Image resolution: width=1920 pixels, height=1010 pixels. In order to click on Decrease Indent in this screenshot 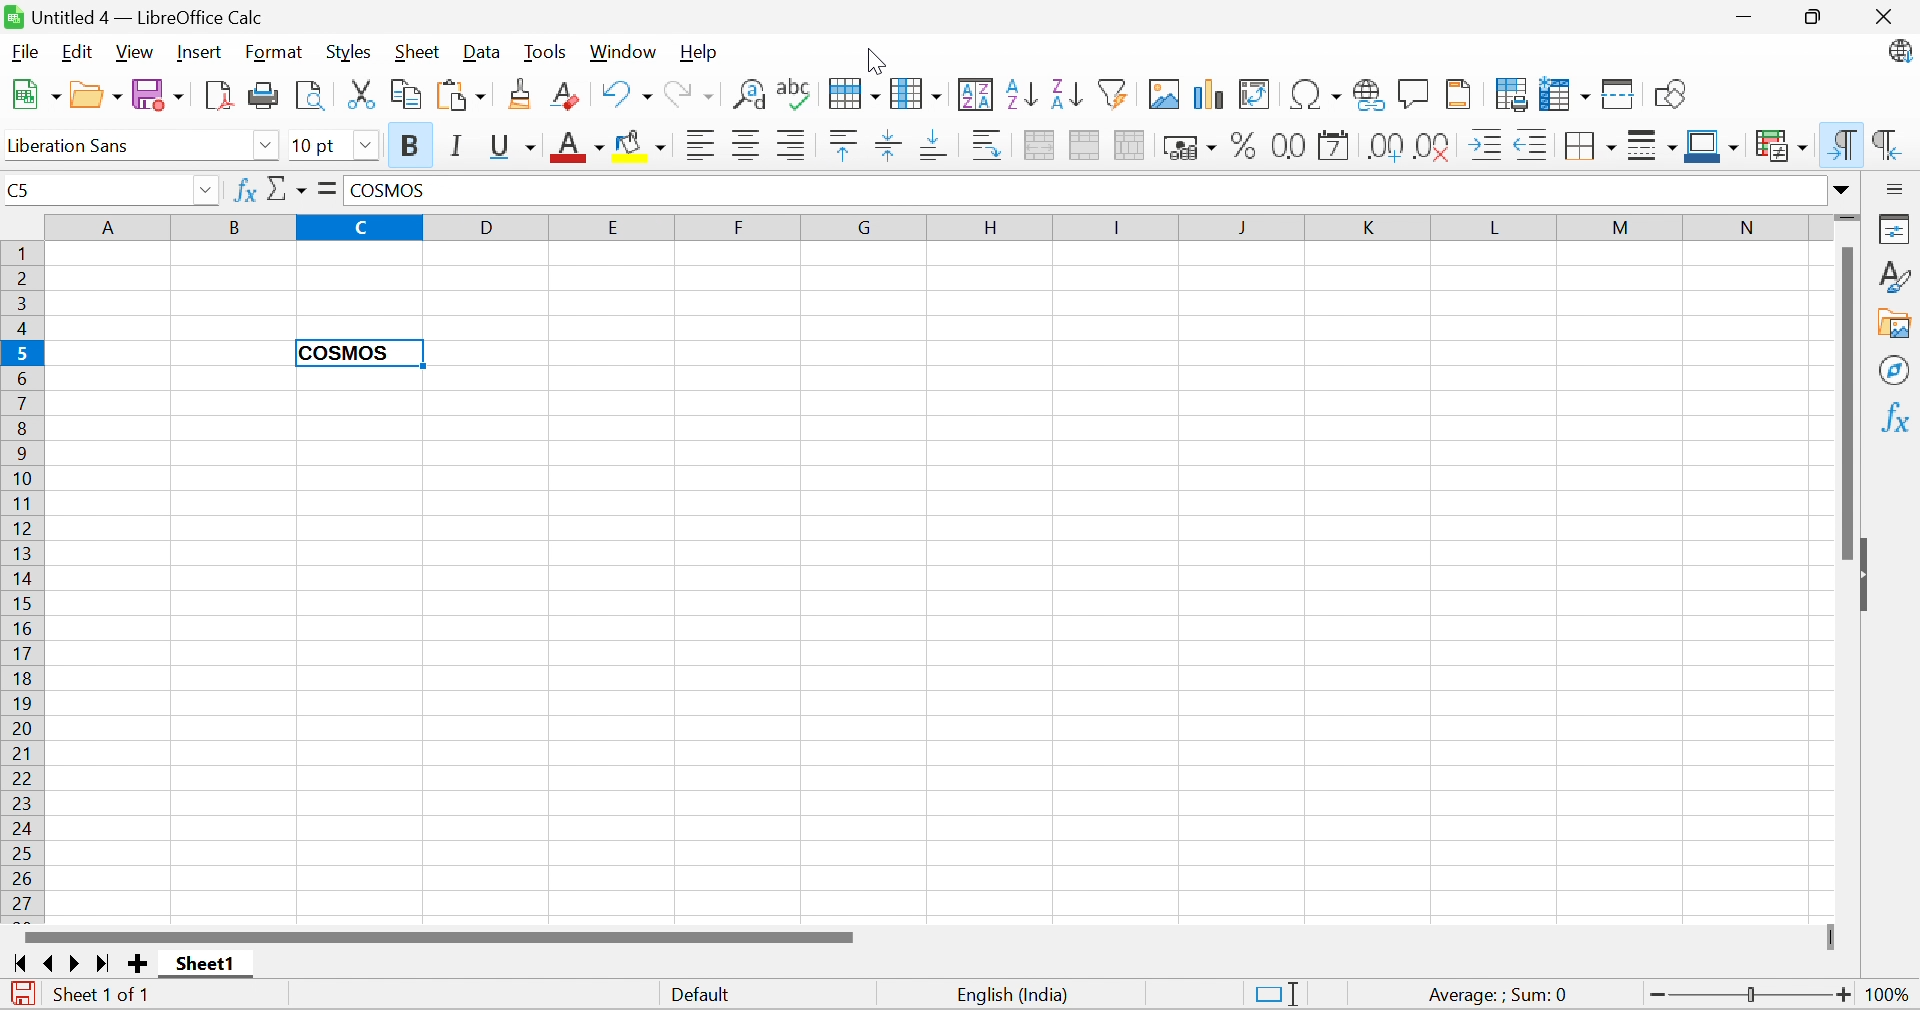, I will do `click(1531, 146)`.